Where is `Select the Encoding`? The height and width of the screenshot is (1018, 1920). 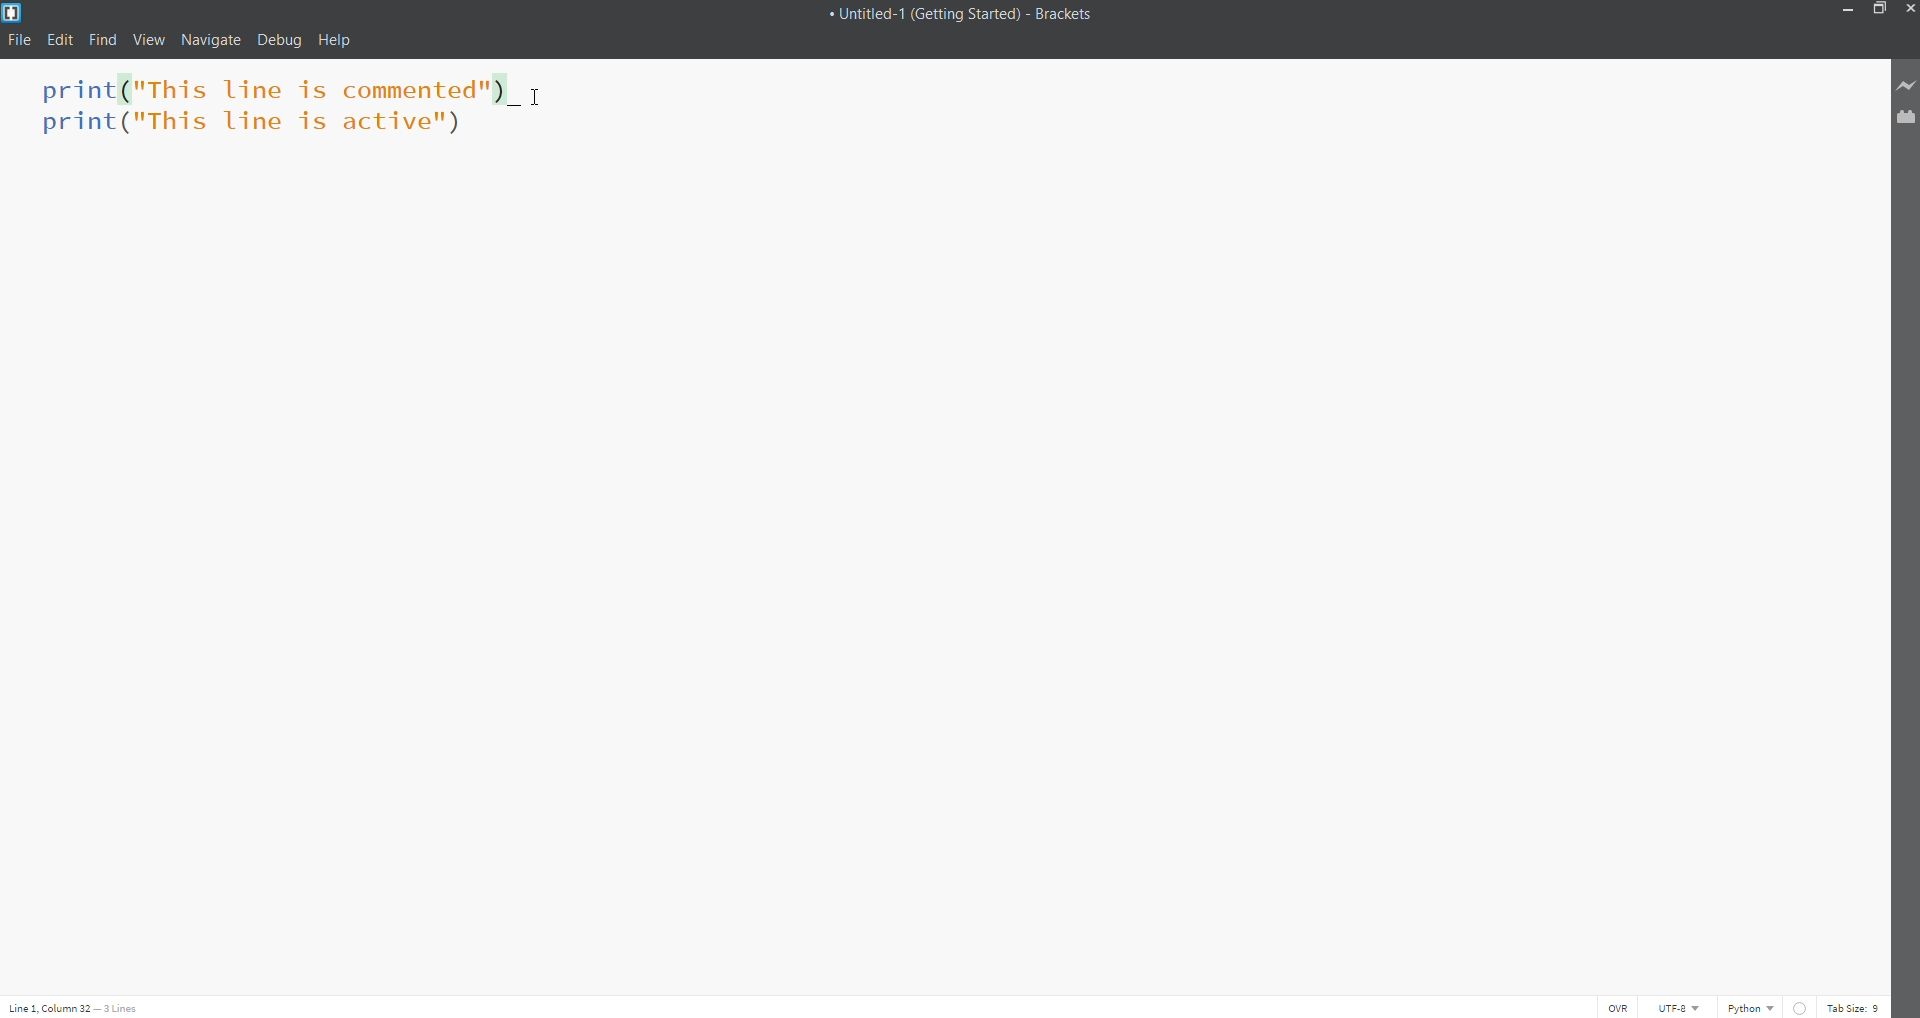 Select the Encoding is located at coordinates (1681, 1007).